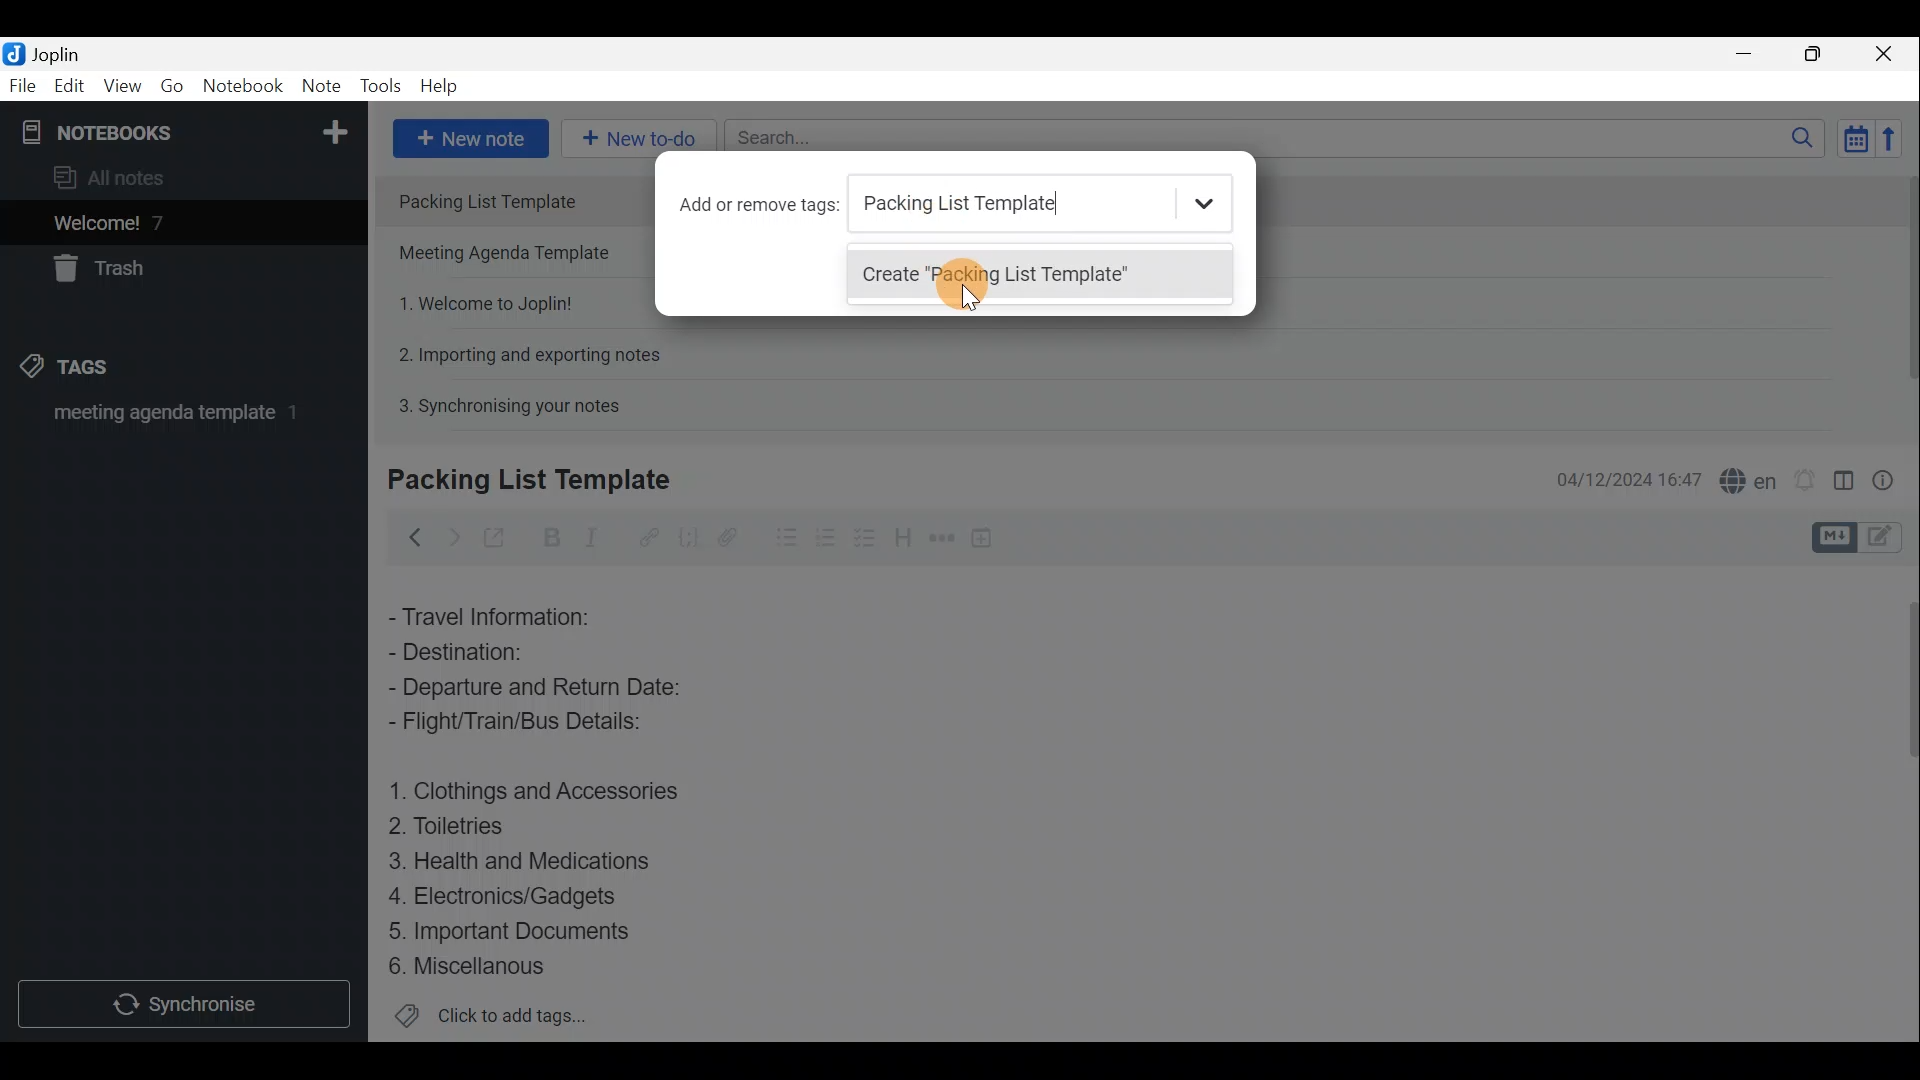 The height and width of the screenshot is (1080, 1920). I want to click on Note 5, so click(501, 403).